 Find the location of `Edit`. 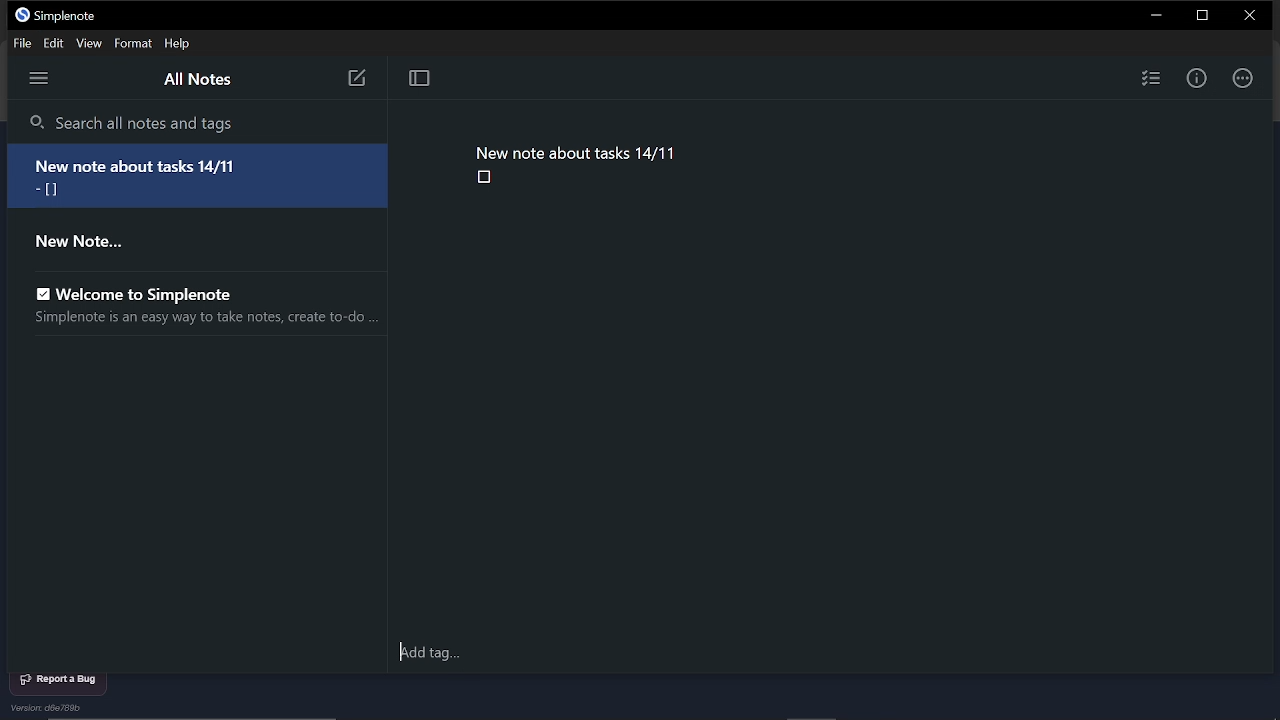

Edit is located at coordinates (57, 44).